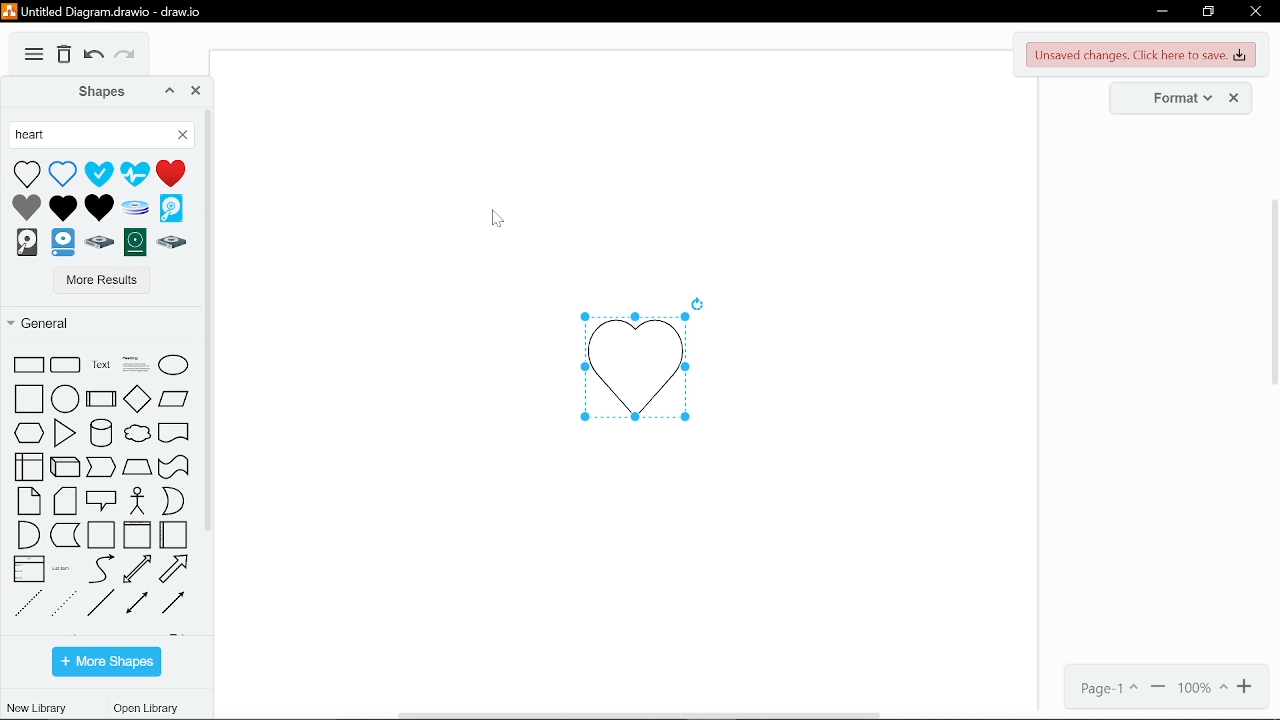  What do you see at coordinates (137, 464) in the screenshot?
I see `trapizoid` at bounding box center [137, 464].